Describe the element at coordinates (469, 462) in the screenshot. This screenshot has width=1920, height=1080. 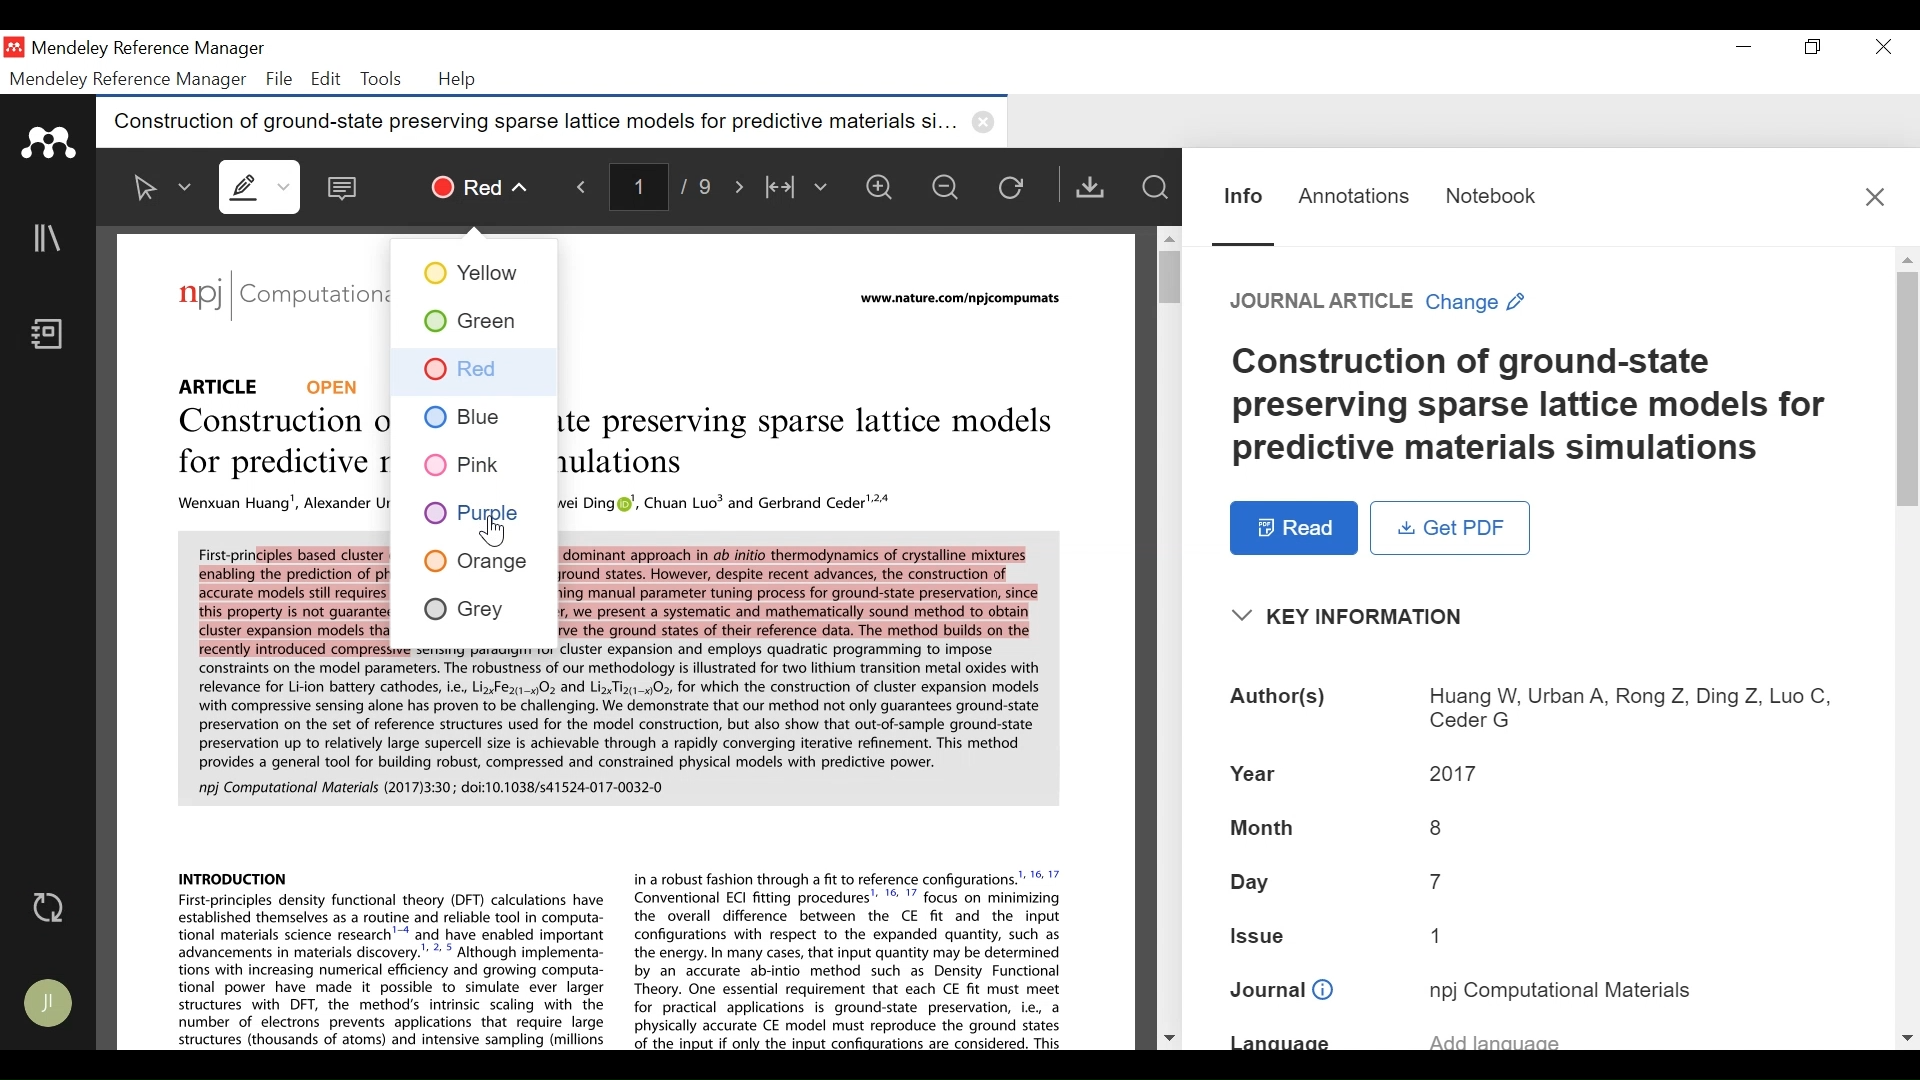
I see `Pink` at that location.